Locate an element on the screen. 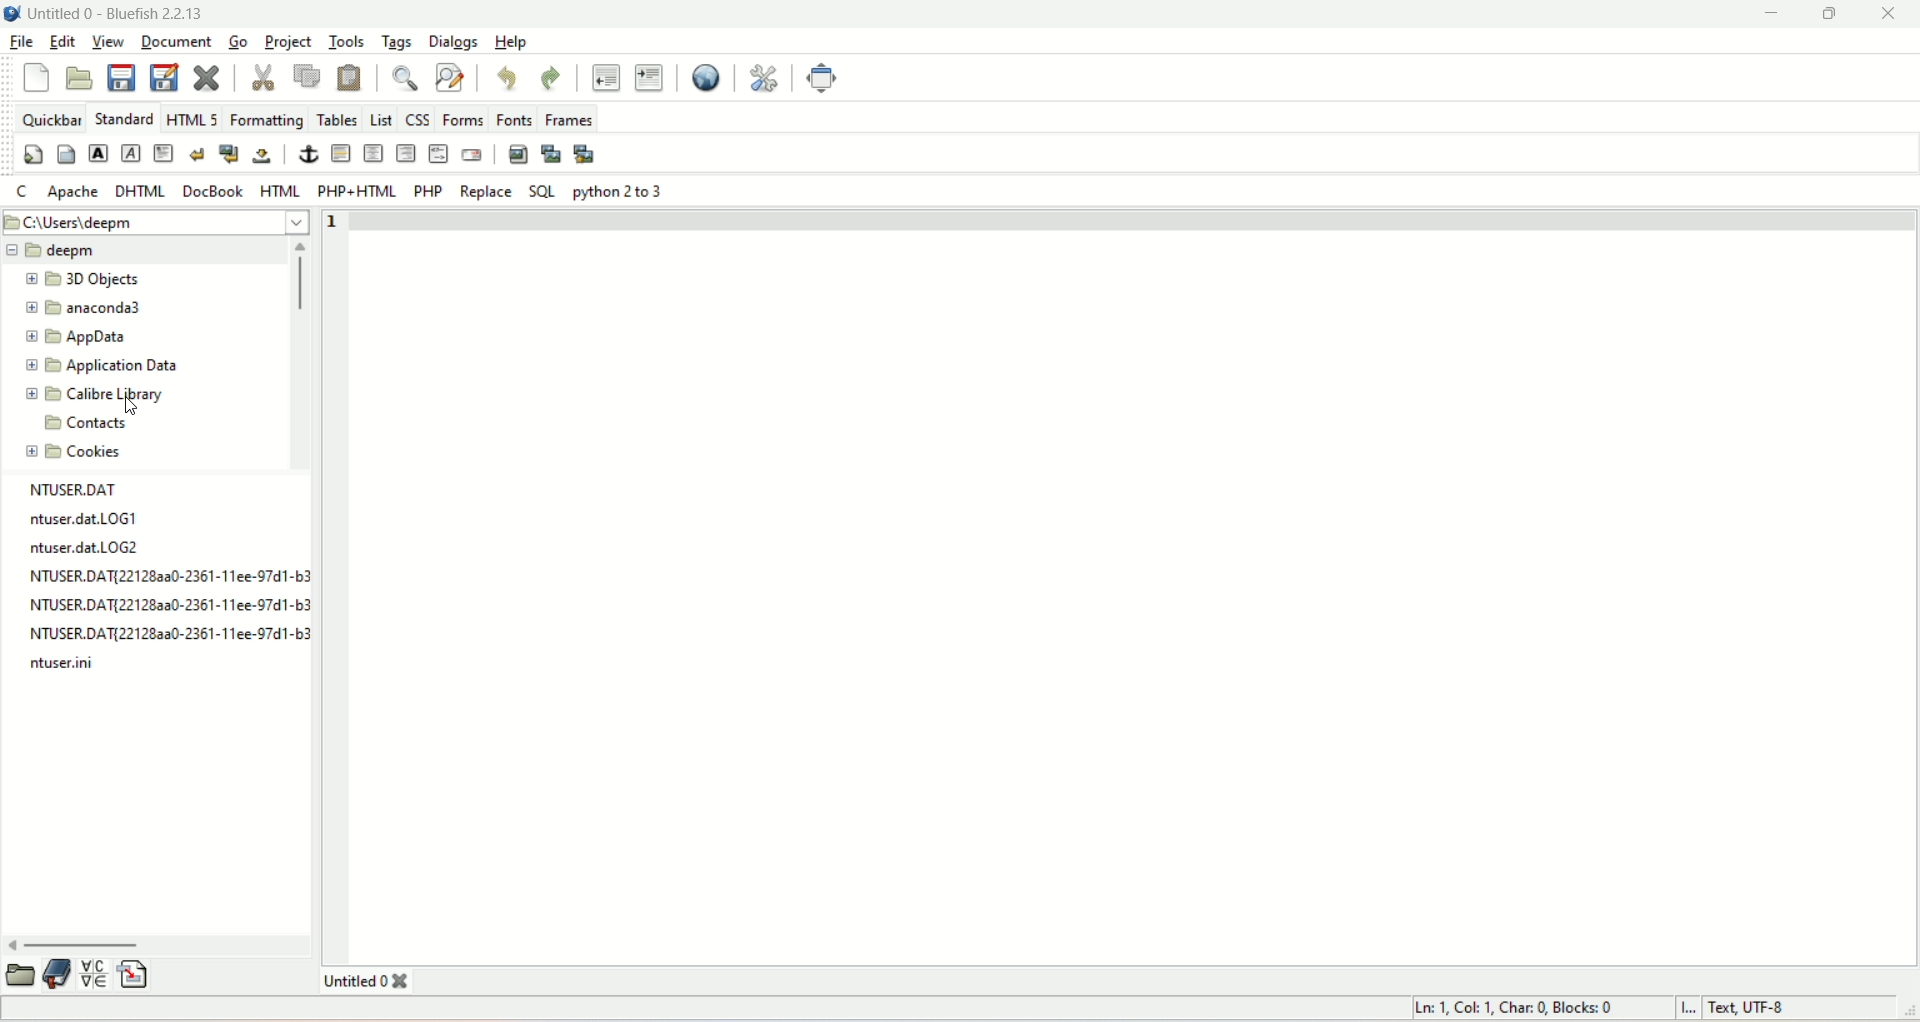 The height and width of the screenshot is (1022, 1920). cookies is located at coordinates (79, 452).